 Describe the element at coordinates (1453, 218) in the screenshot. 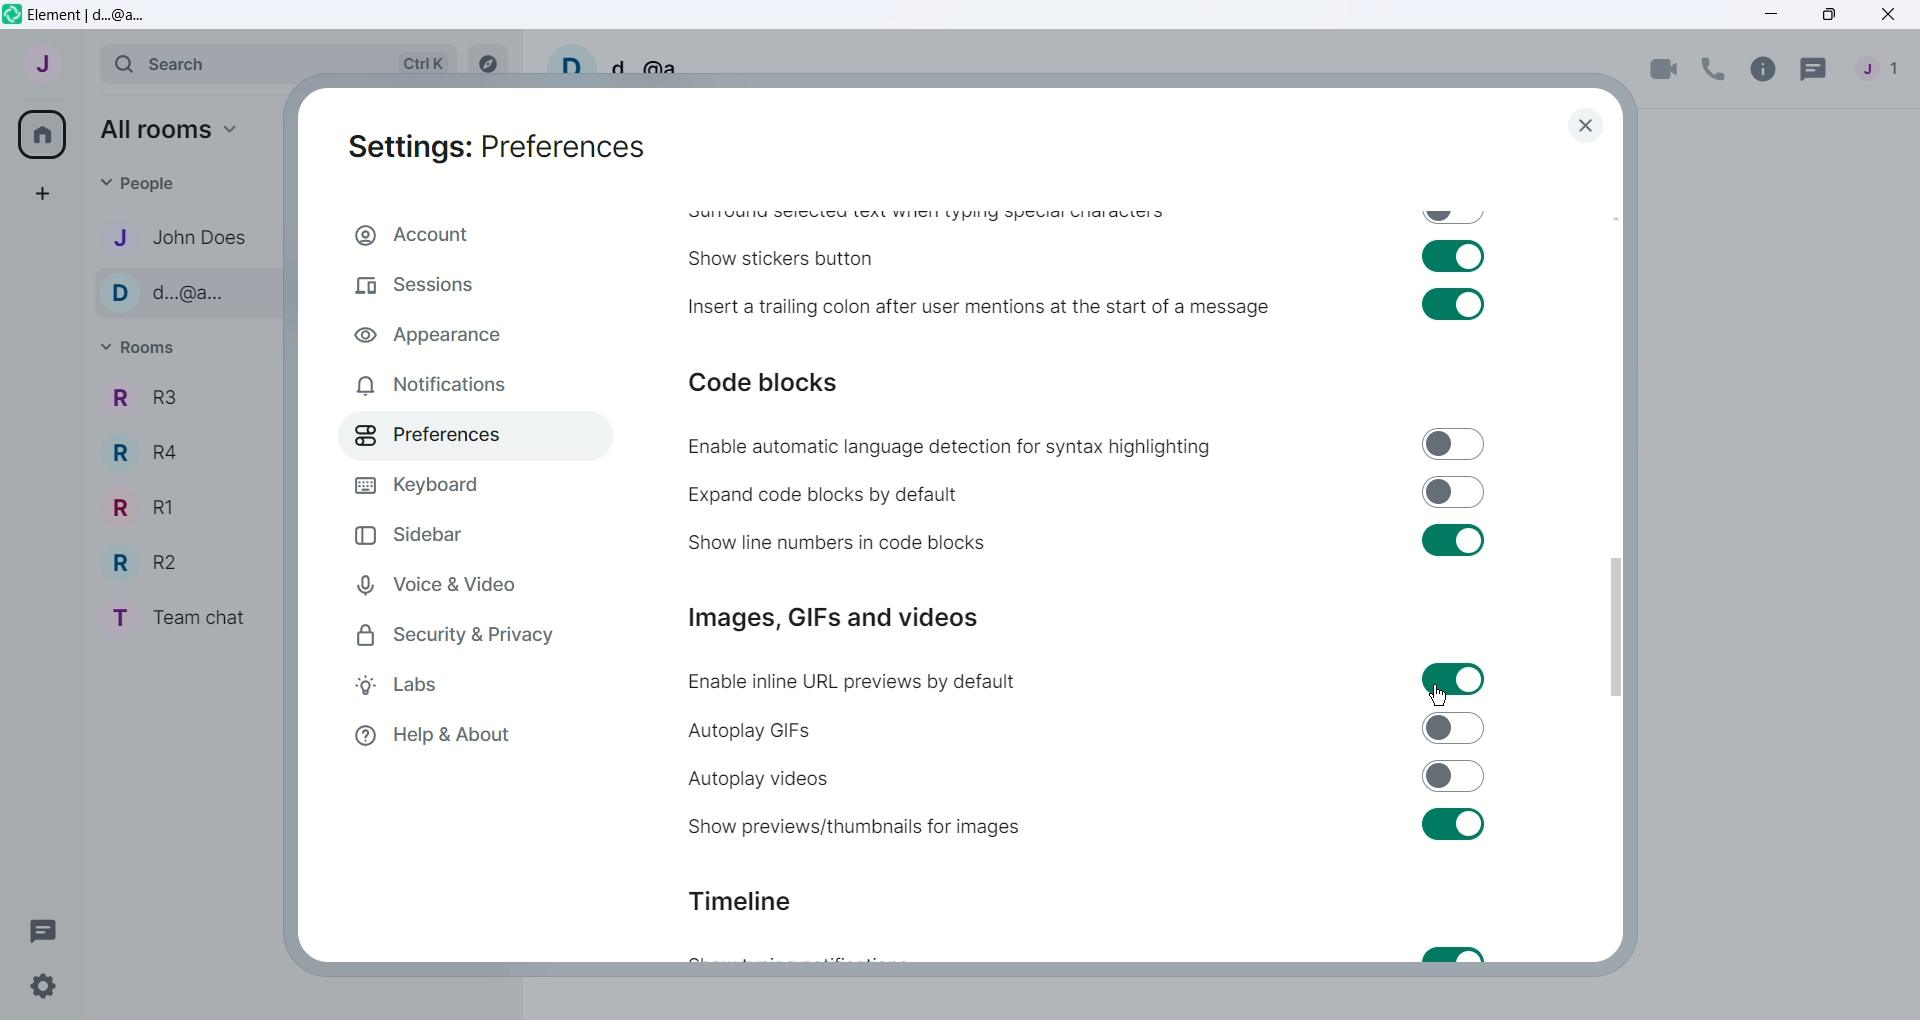

I see `Toggle swtich off` at that location.